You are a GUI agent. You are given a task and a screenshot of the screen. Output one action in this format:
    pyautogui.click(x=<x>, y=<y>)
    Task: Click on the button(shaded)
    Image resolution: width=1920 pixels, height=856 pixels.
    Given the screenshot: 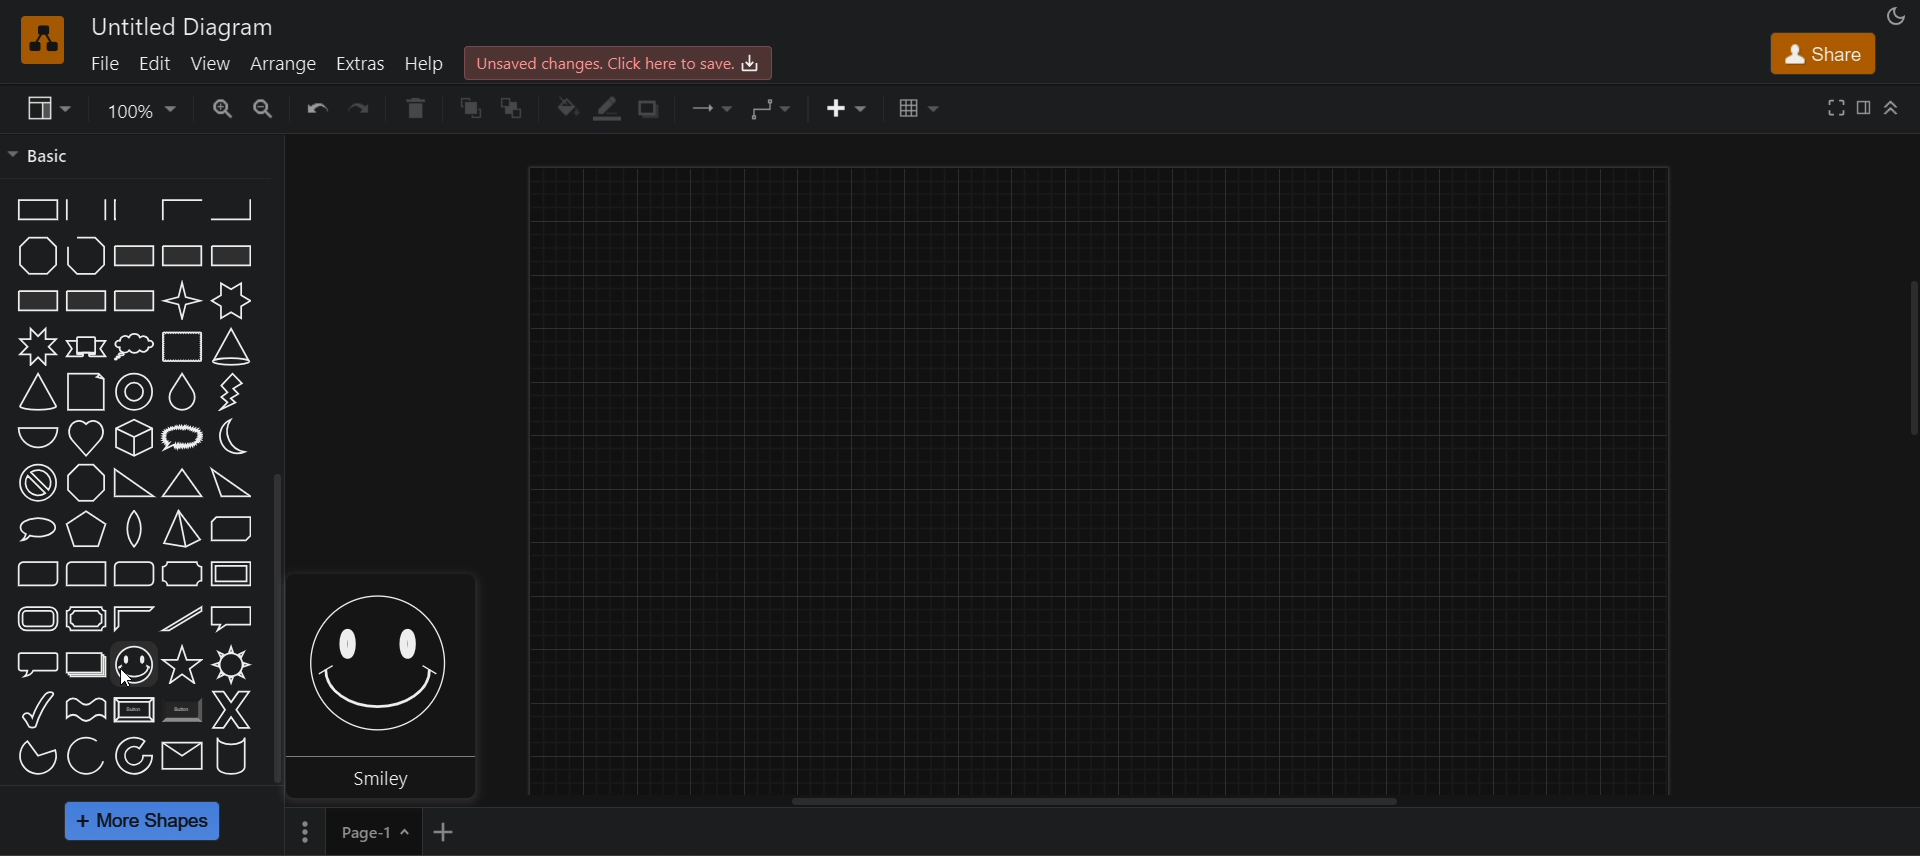 What is the action you would take?
    pyautogui.click(x=181, y=711)
    